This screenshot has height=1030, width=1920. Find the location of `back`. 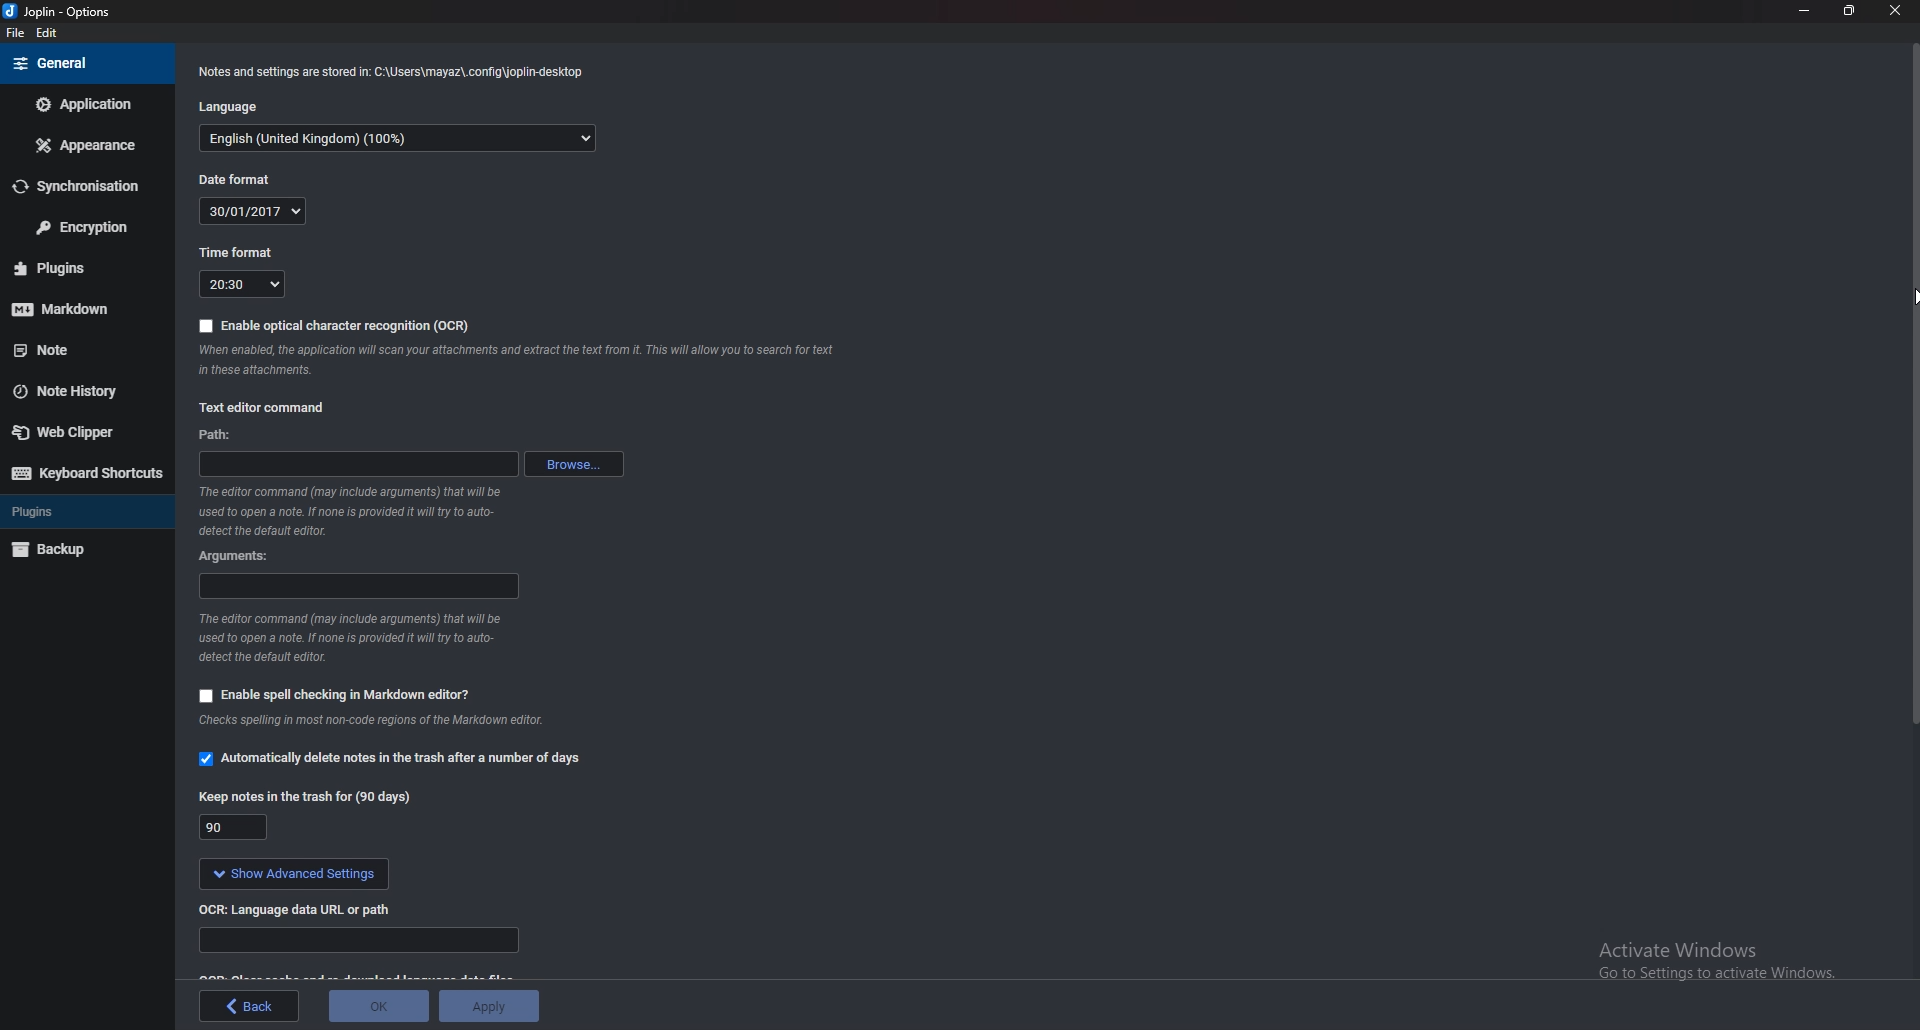

back is located at coordinates (249, 1006).